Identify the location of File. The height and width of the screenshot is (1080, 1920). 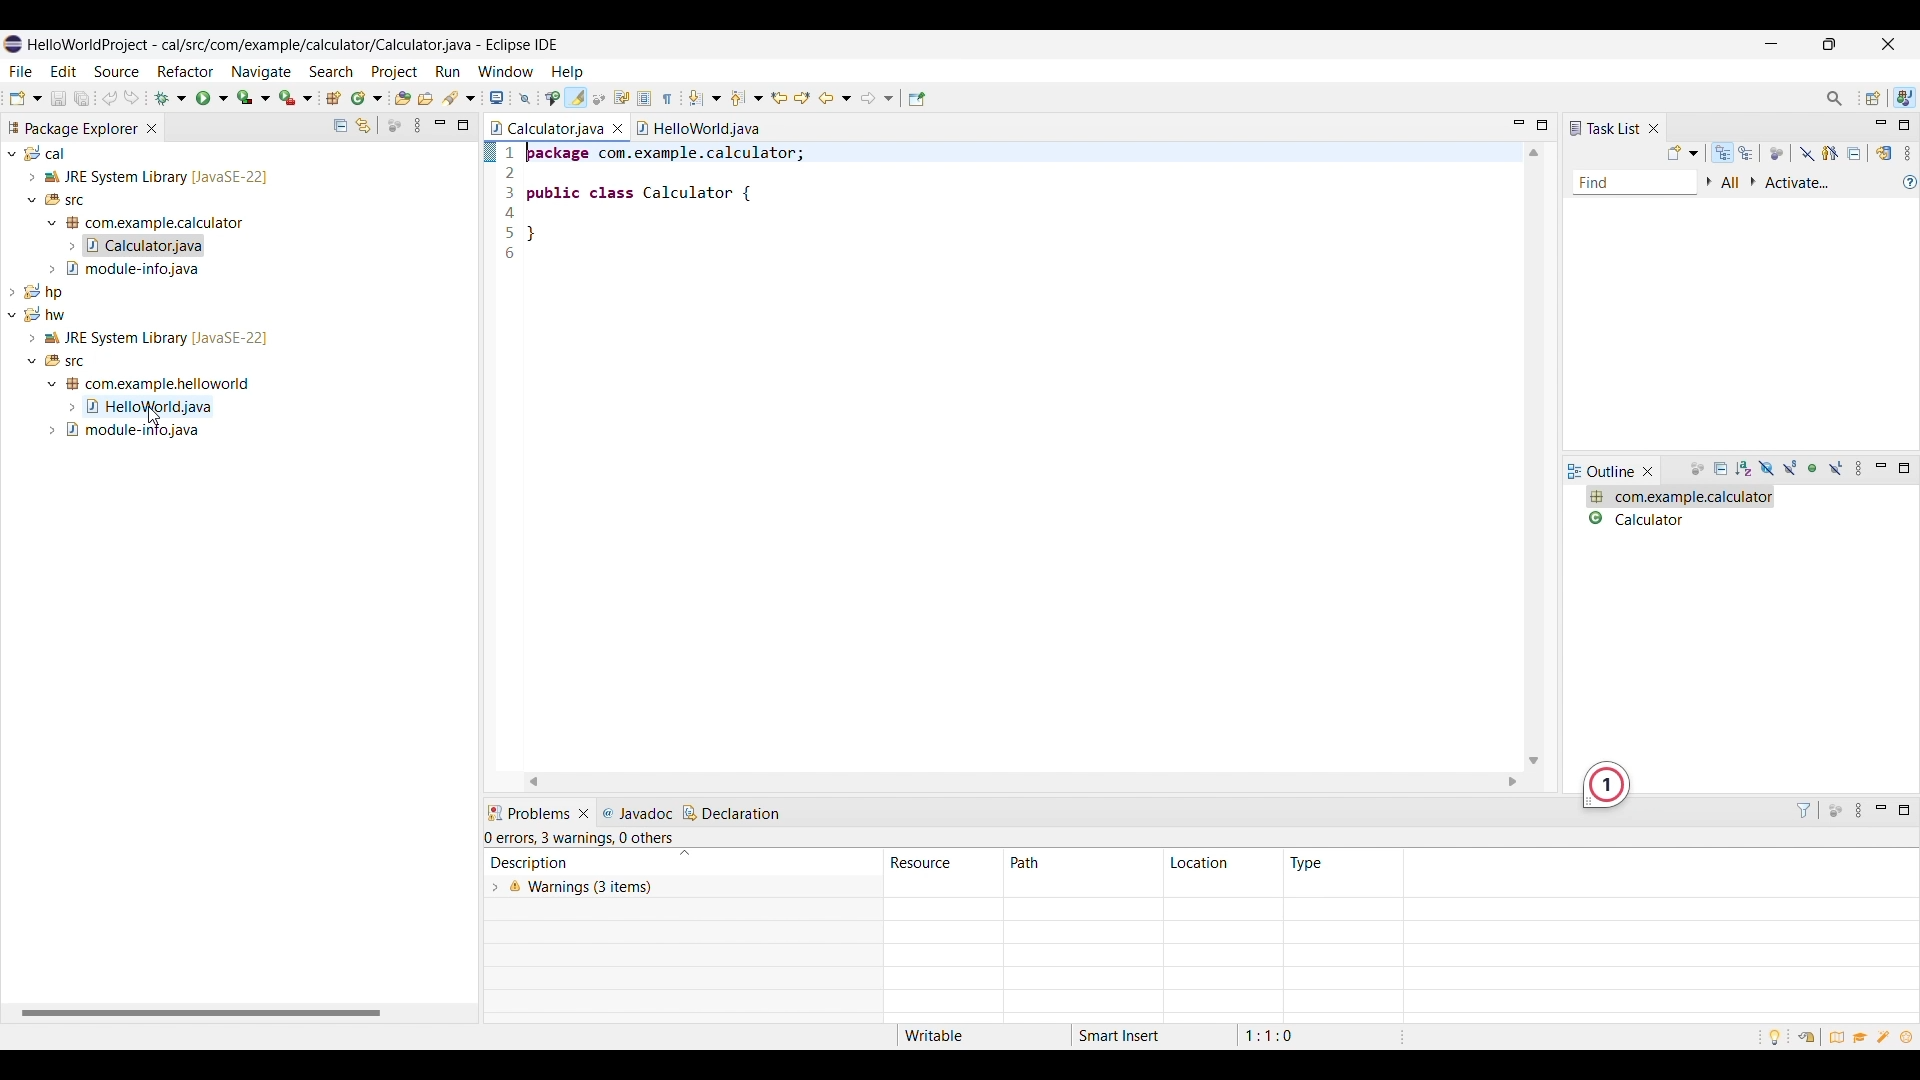
(21, 71).